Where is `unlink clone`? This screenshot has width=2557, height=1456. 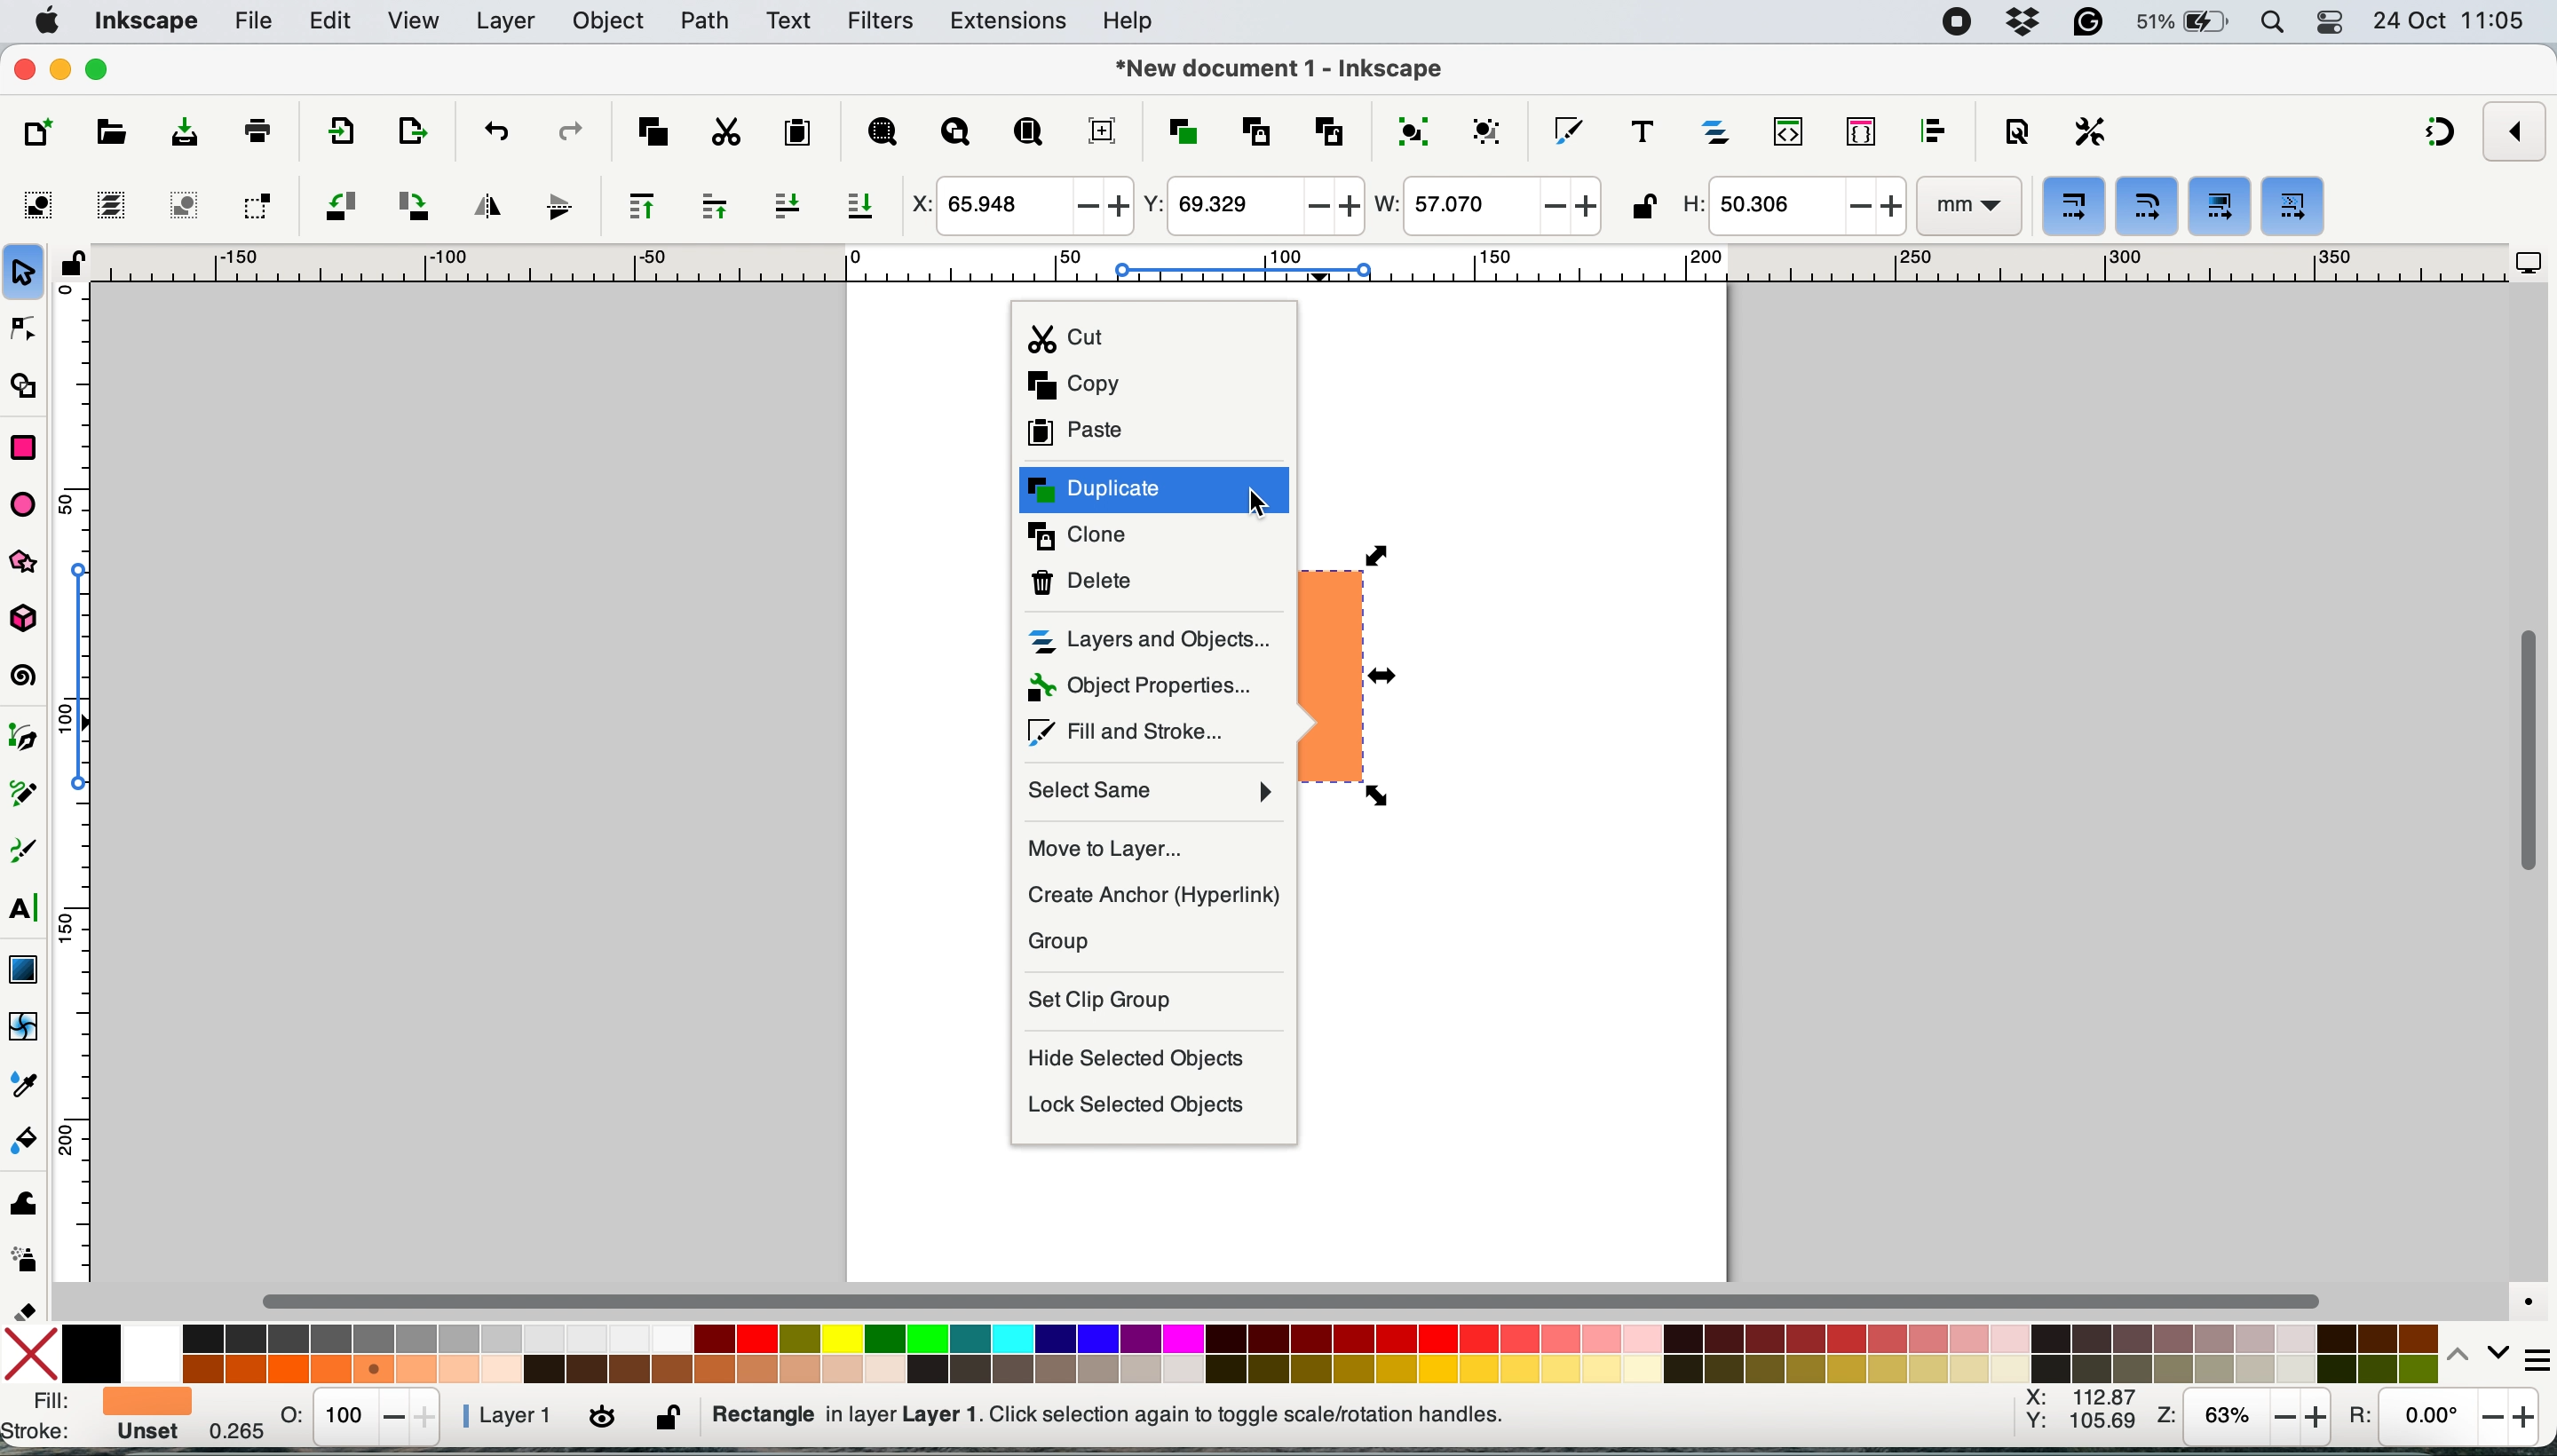 unlink clone is located at coordinates (1329, 129).